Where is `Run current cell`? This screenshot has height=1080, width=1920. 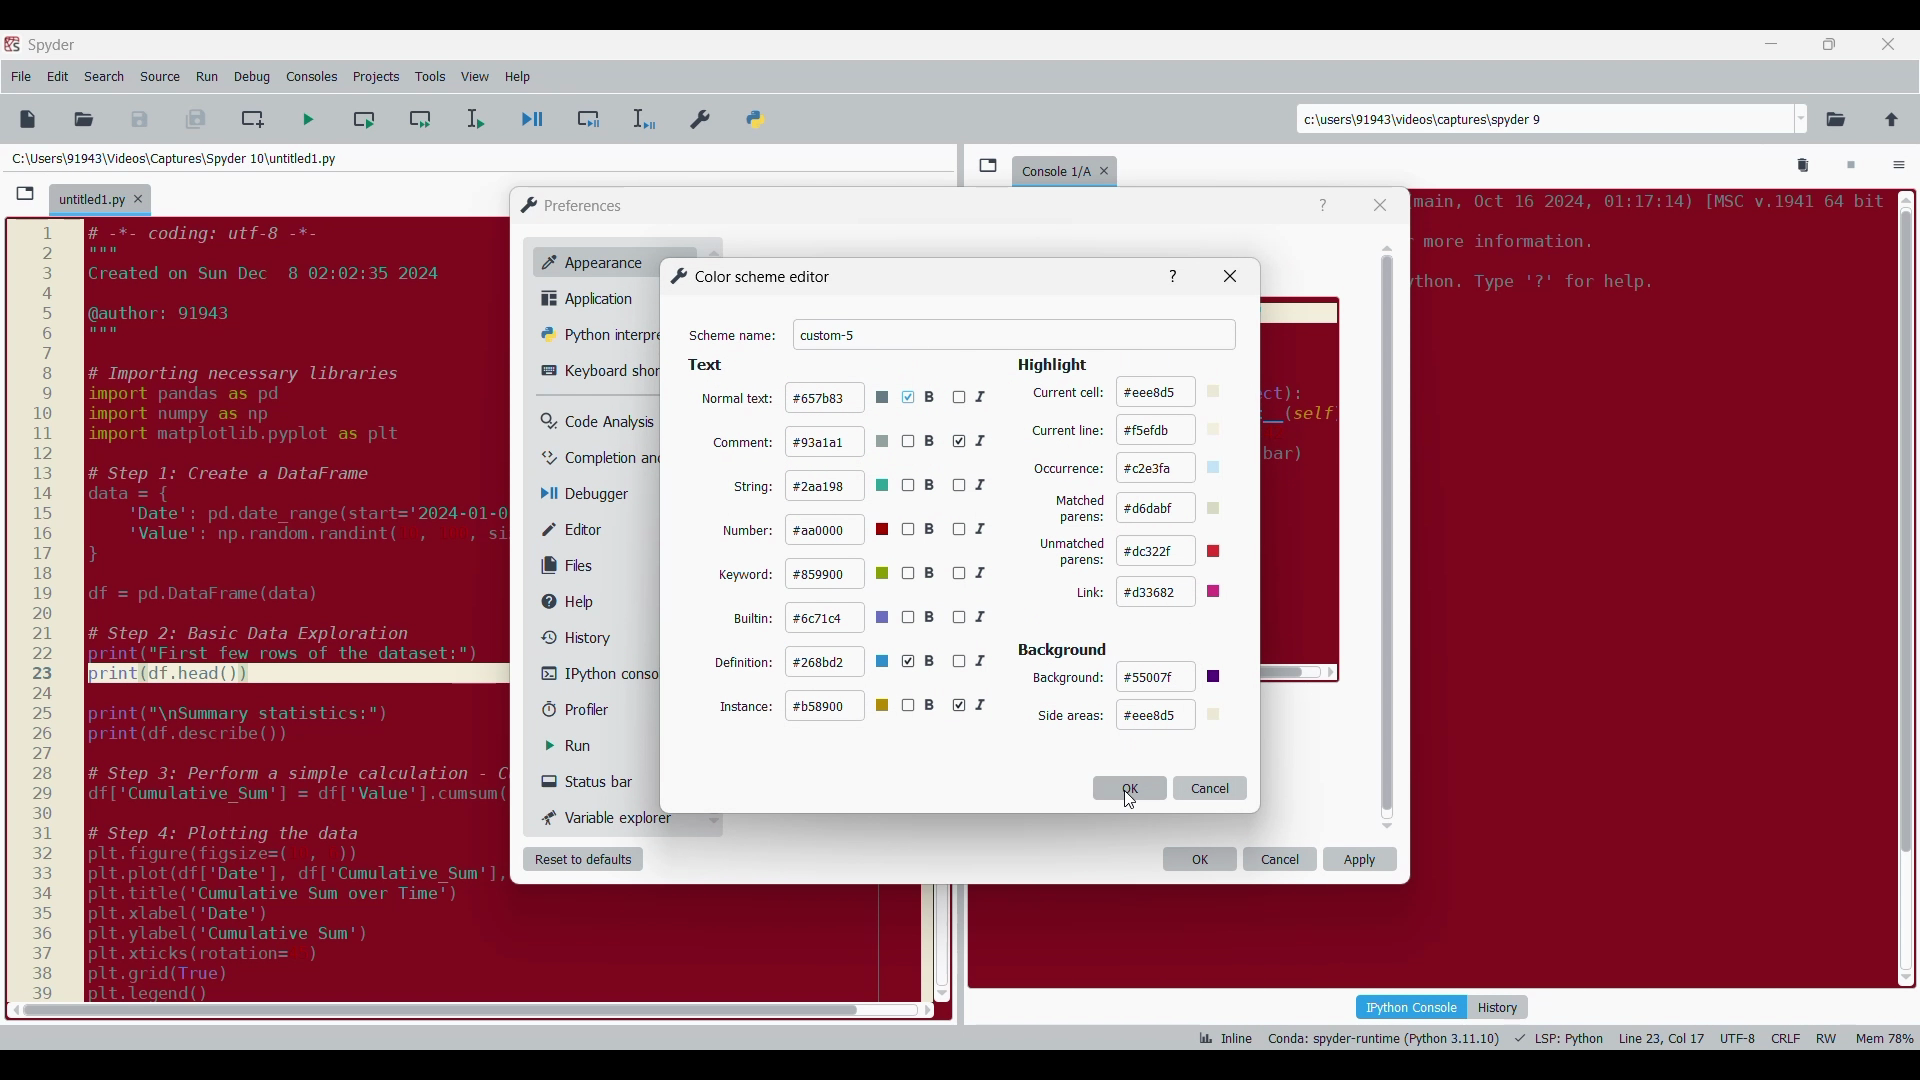 Run current cell is located at coordinates (364, 119).